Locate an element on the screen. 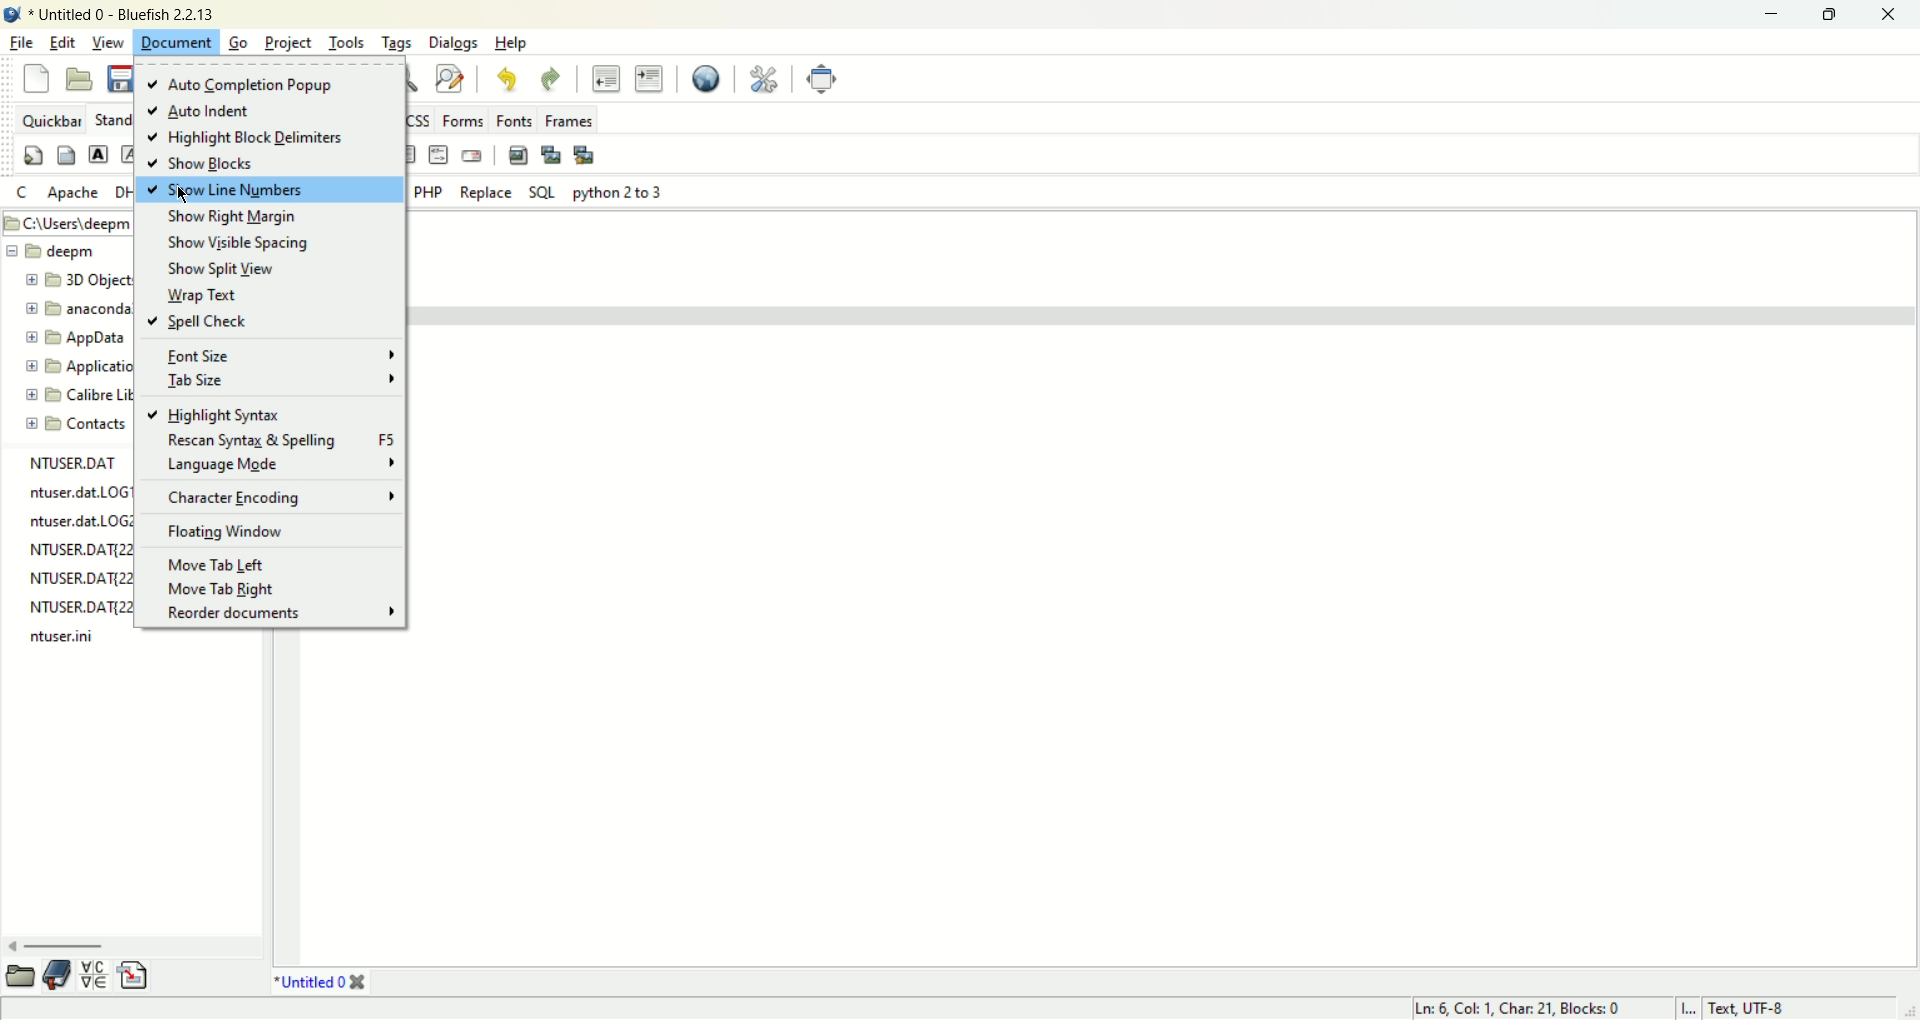 Image resolution: width=1920 pixels, height=1020 pixels. application is located at coordinates (75, 369).